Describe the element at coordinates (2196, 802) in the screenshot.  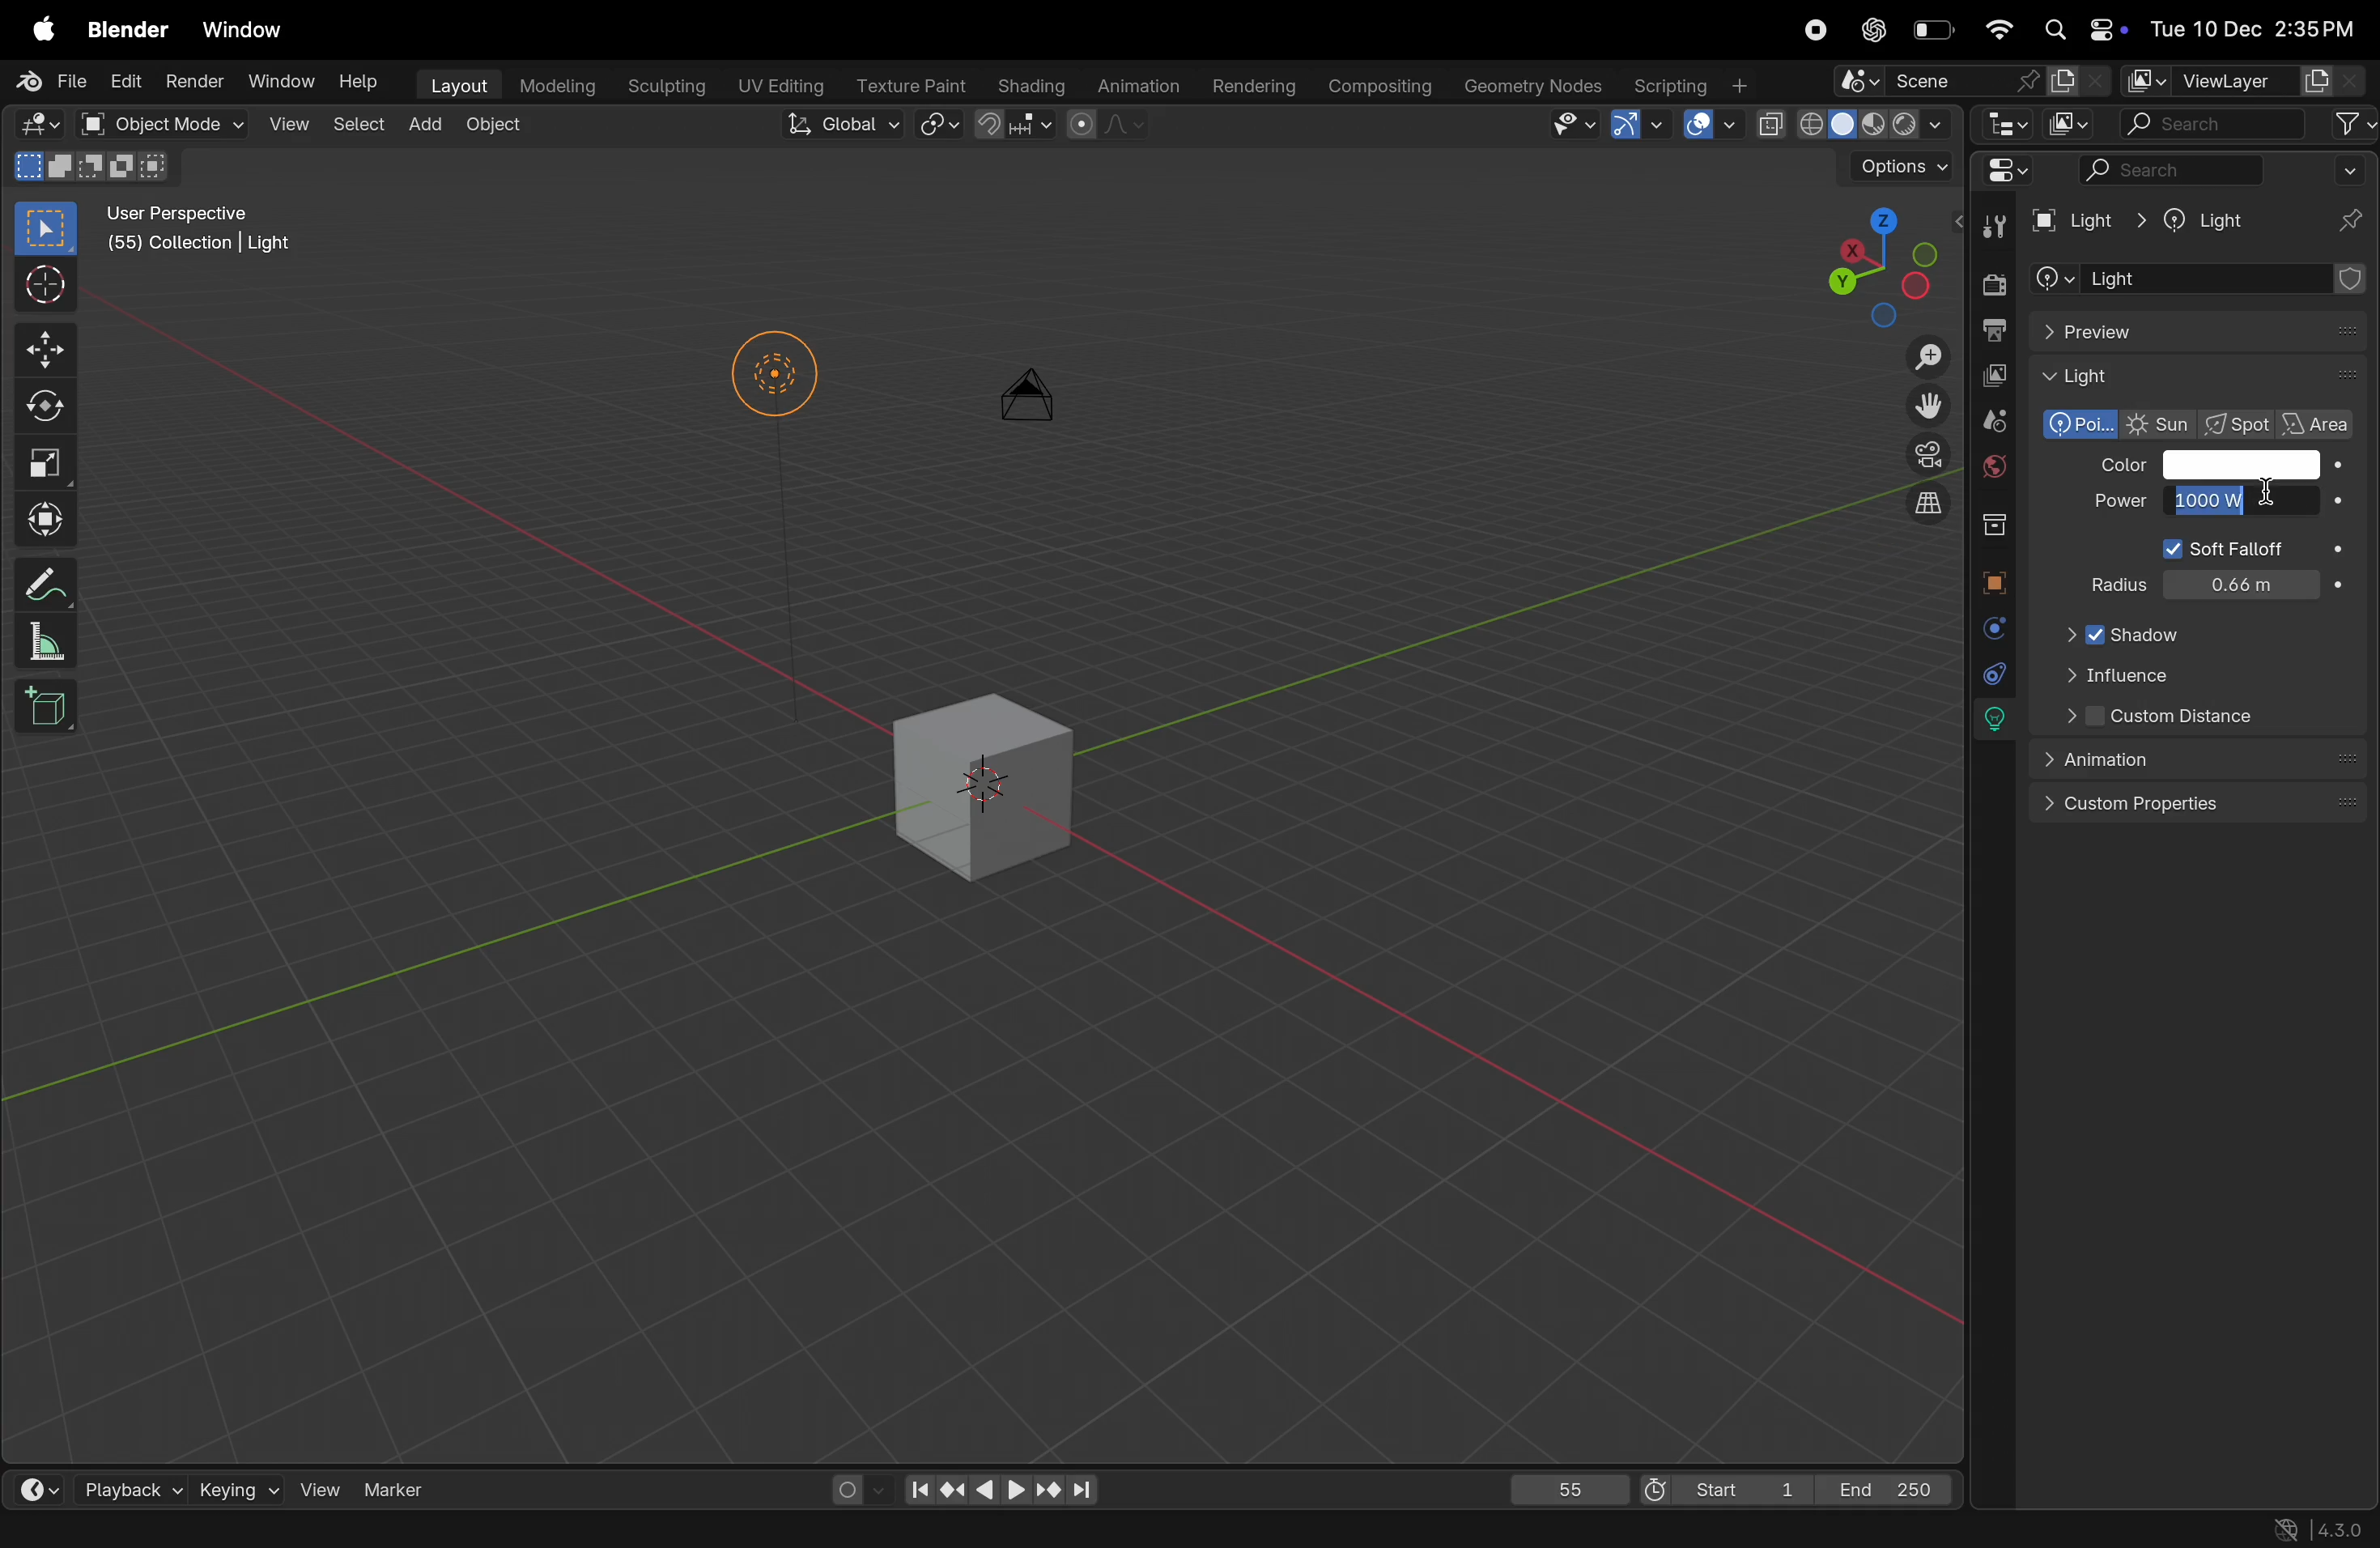
I see `custom properties` at that location.